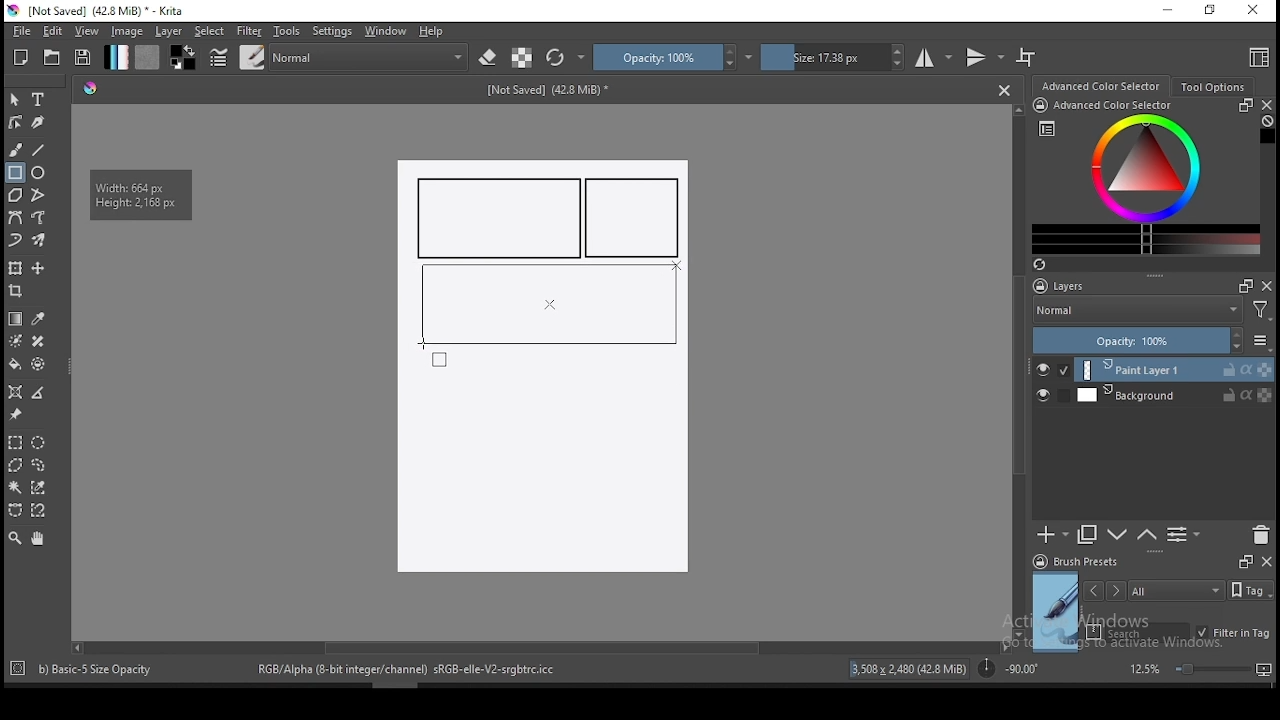  What do you see at coordinates (1118, 537) in the screenshot?
I see `move layer one step up` at bounding box center [1118, 537].